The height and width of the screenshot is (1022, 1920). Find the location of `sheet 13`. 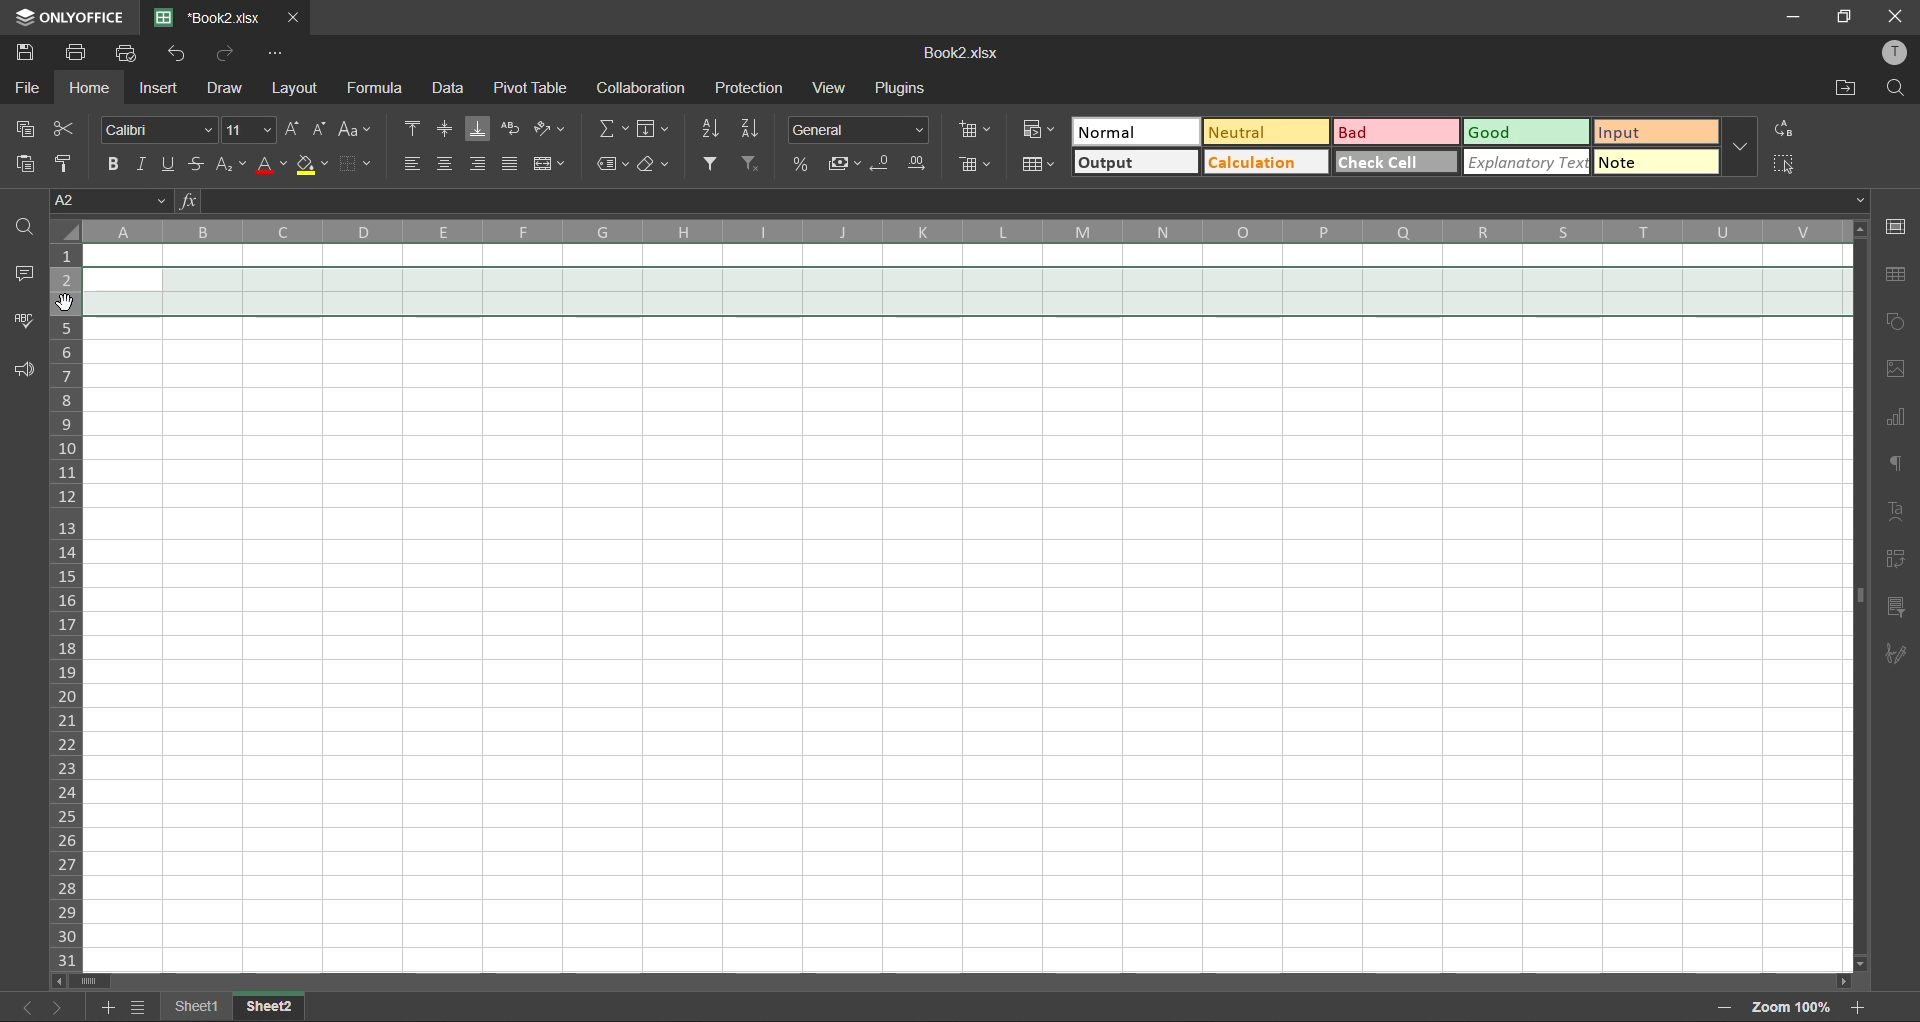

sheet 13 is located at coordinates (271, 1005).